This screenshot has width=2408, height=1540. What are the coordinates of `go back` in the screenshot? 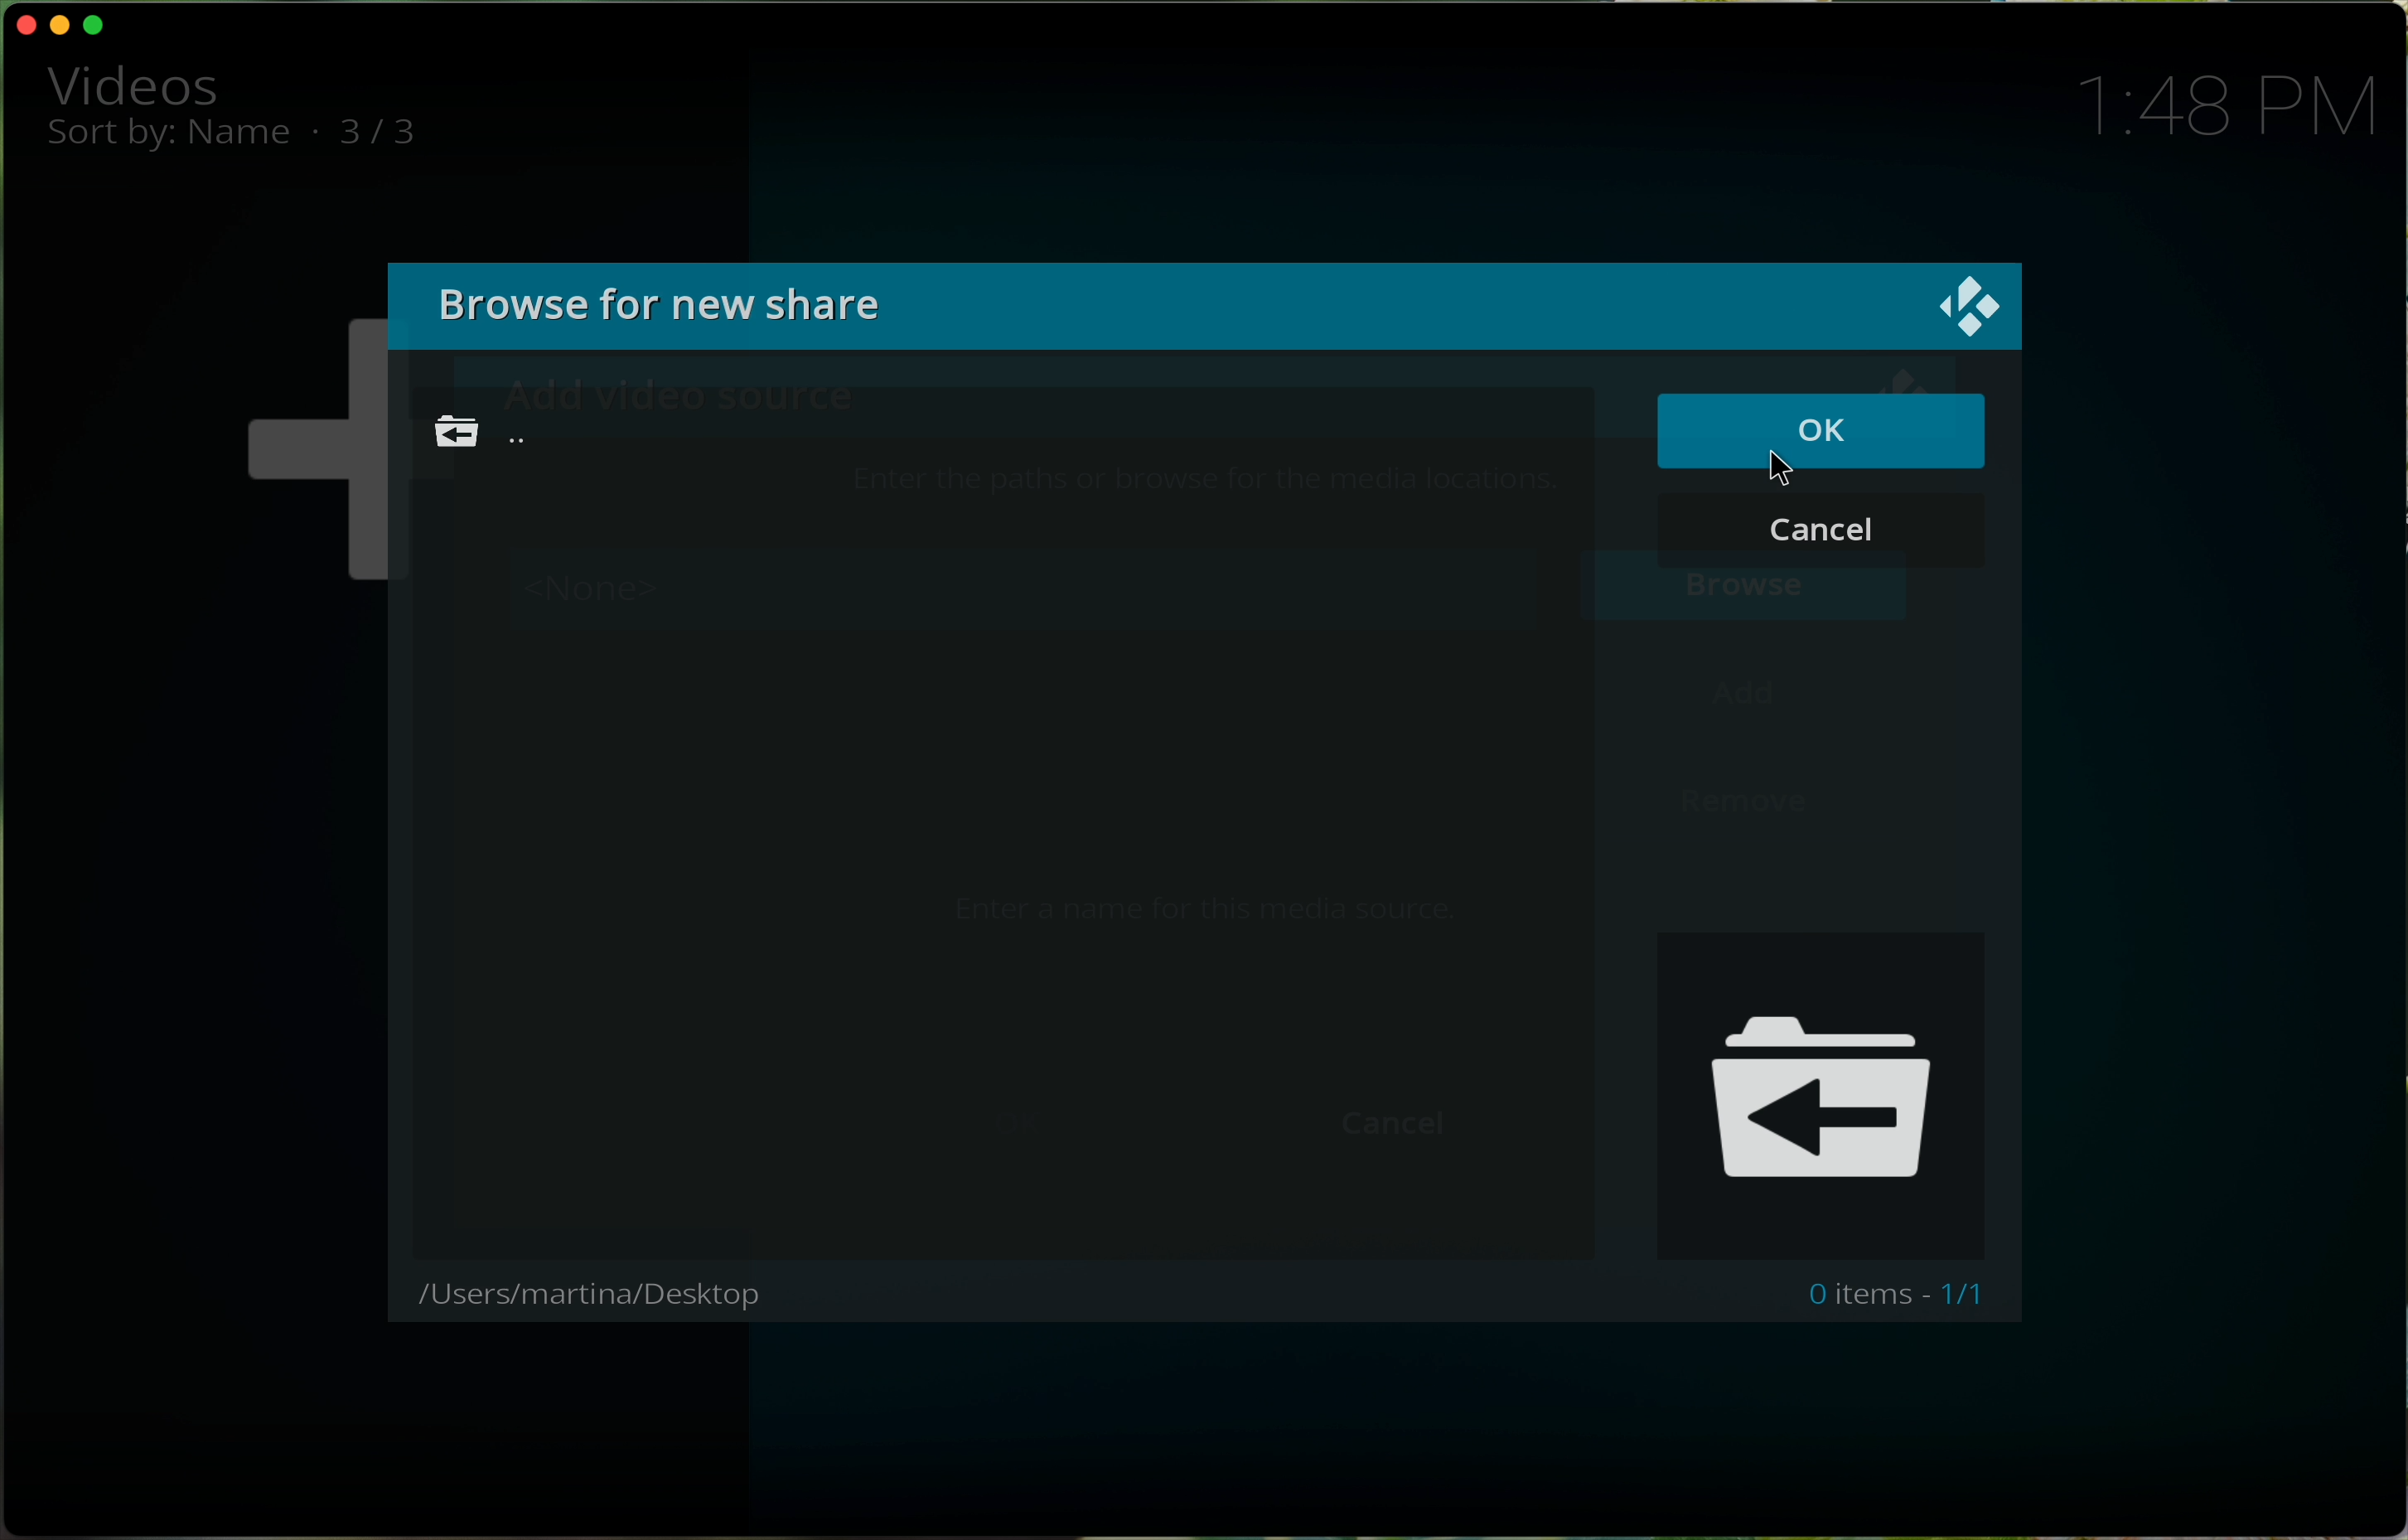 It's located at (477, 432).